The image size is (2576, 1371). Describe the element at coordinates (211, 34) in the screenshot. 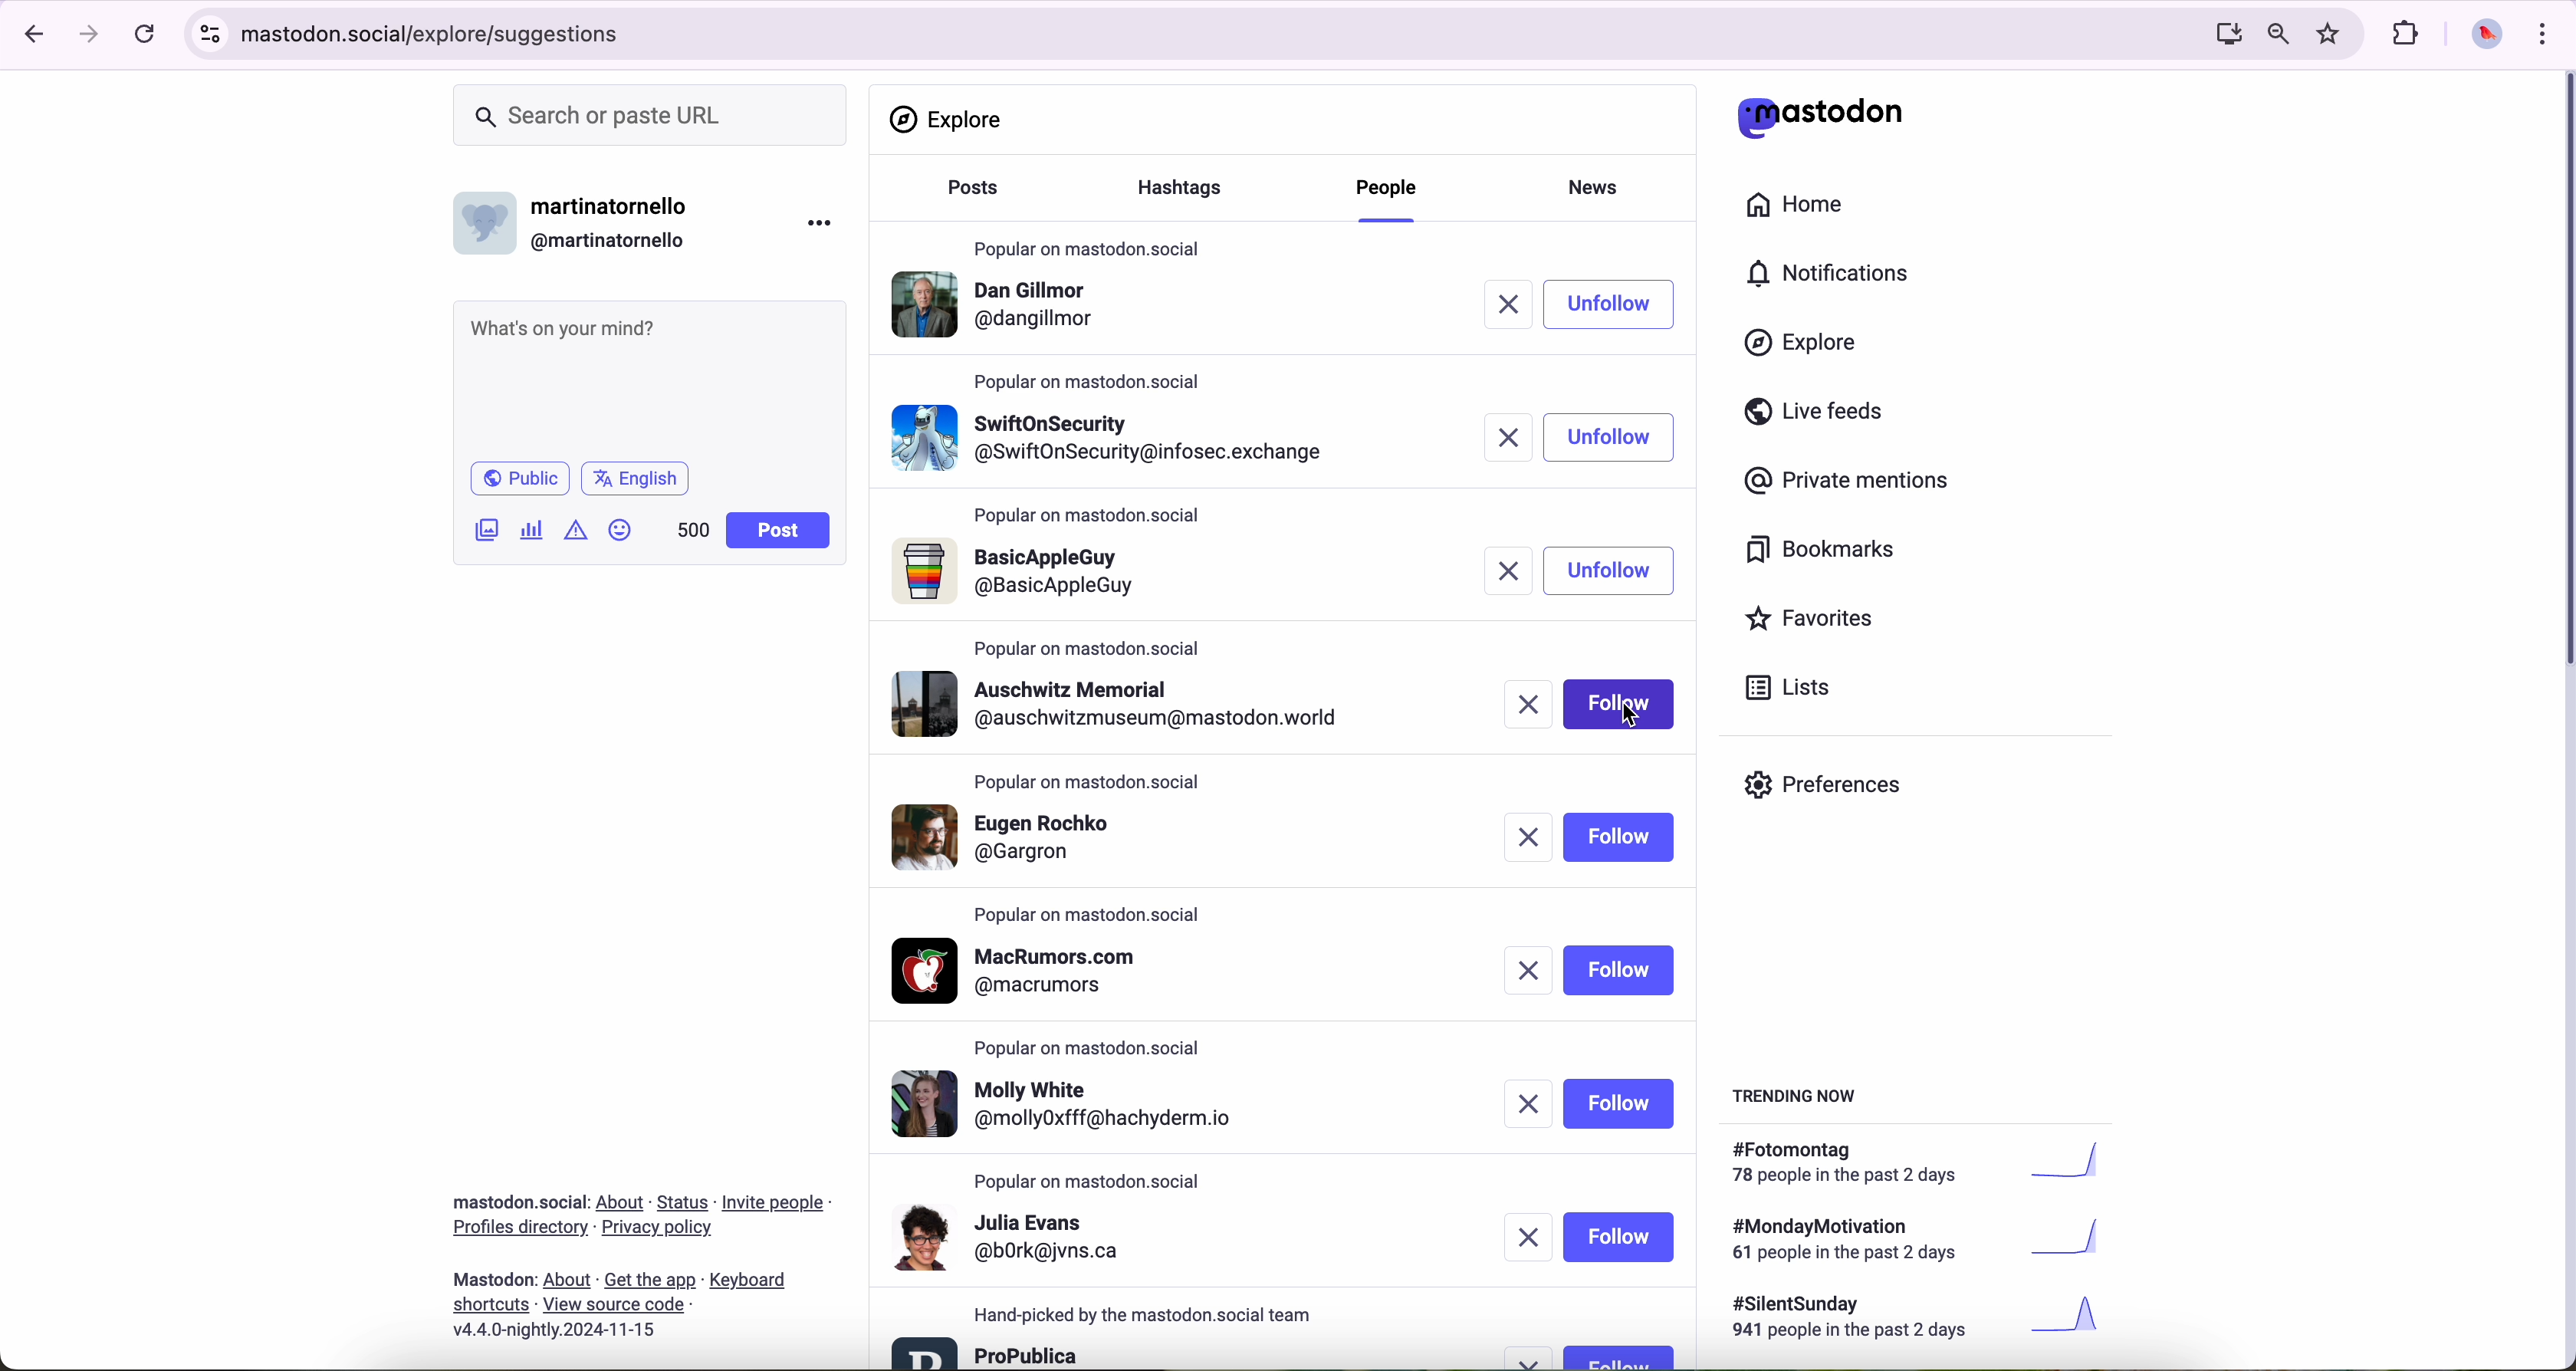

I see `controls` at that location.